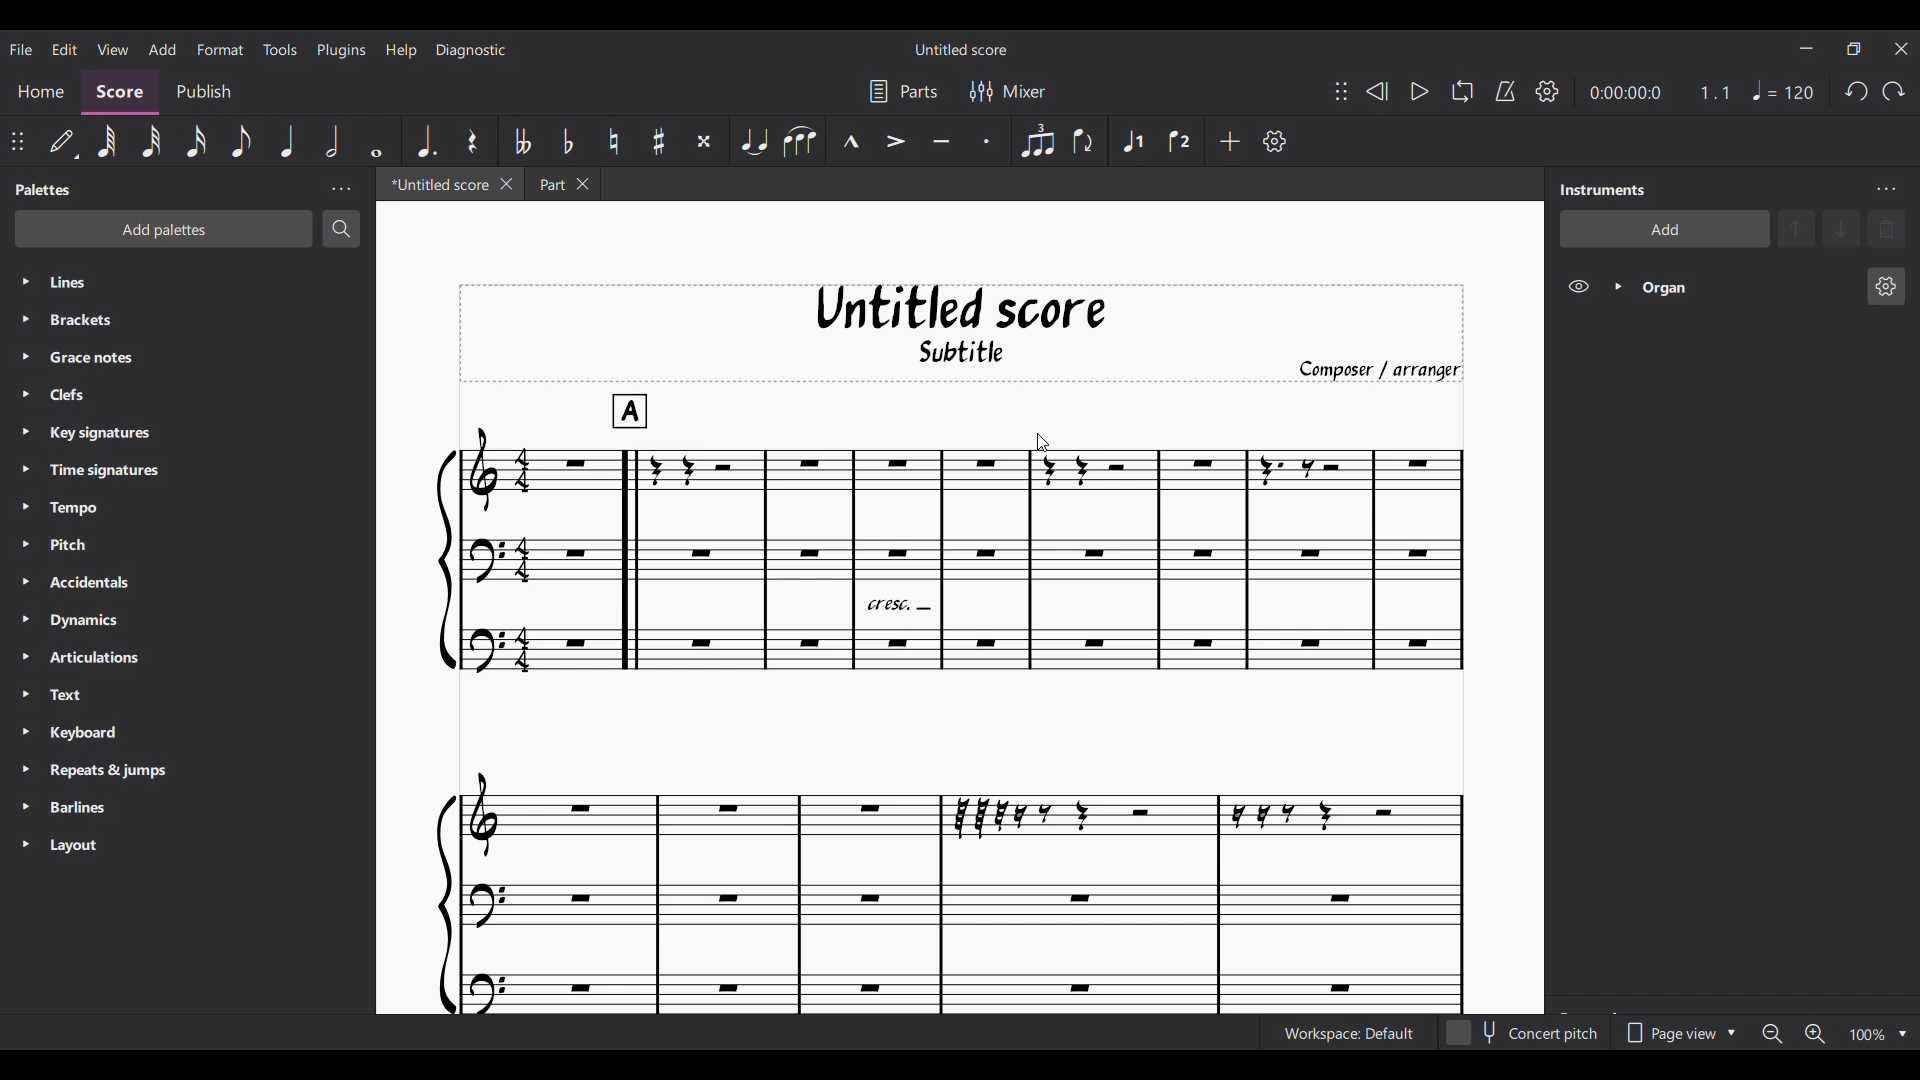  Describe the element at coordinates (1274, 141) in the screenshot. I see `Customize toolbar` at that location.